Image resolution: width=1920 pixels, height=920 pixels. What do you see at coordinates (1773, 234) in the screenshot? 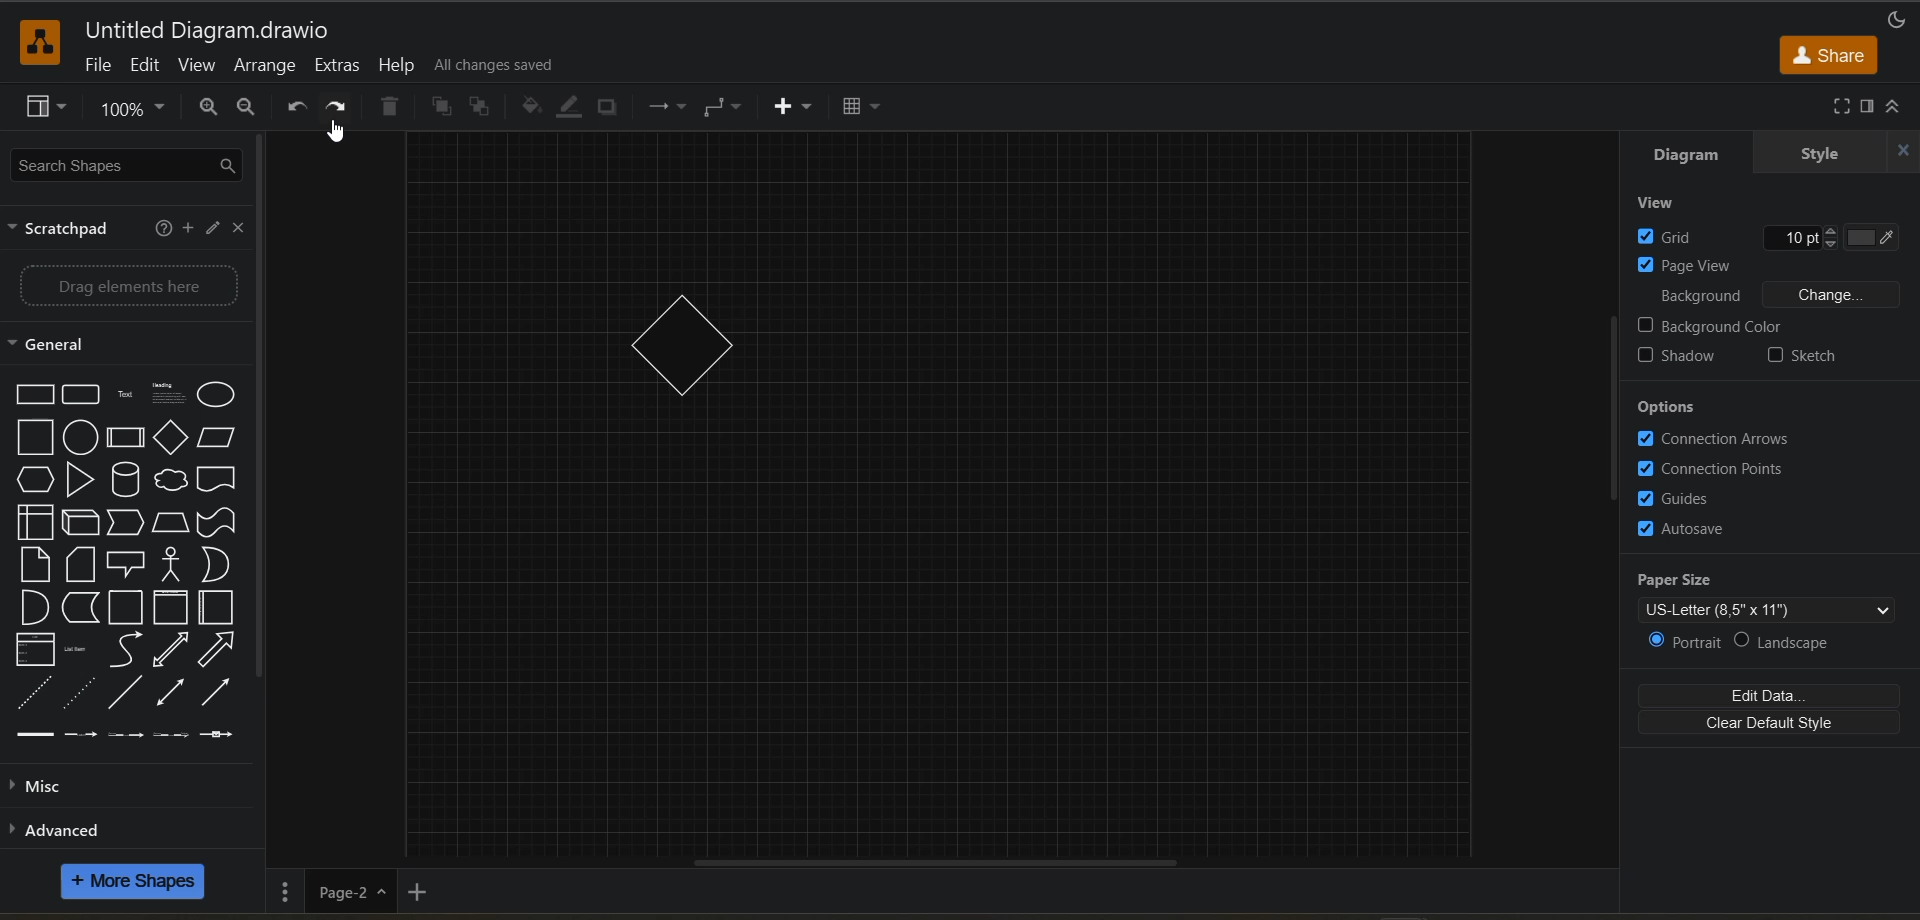
I see `grid` at bounding box center [1773, 234].